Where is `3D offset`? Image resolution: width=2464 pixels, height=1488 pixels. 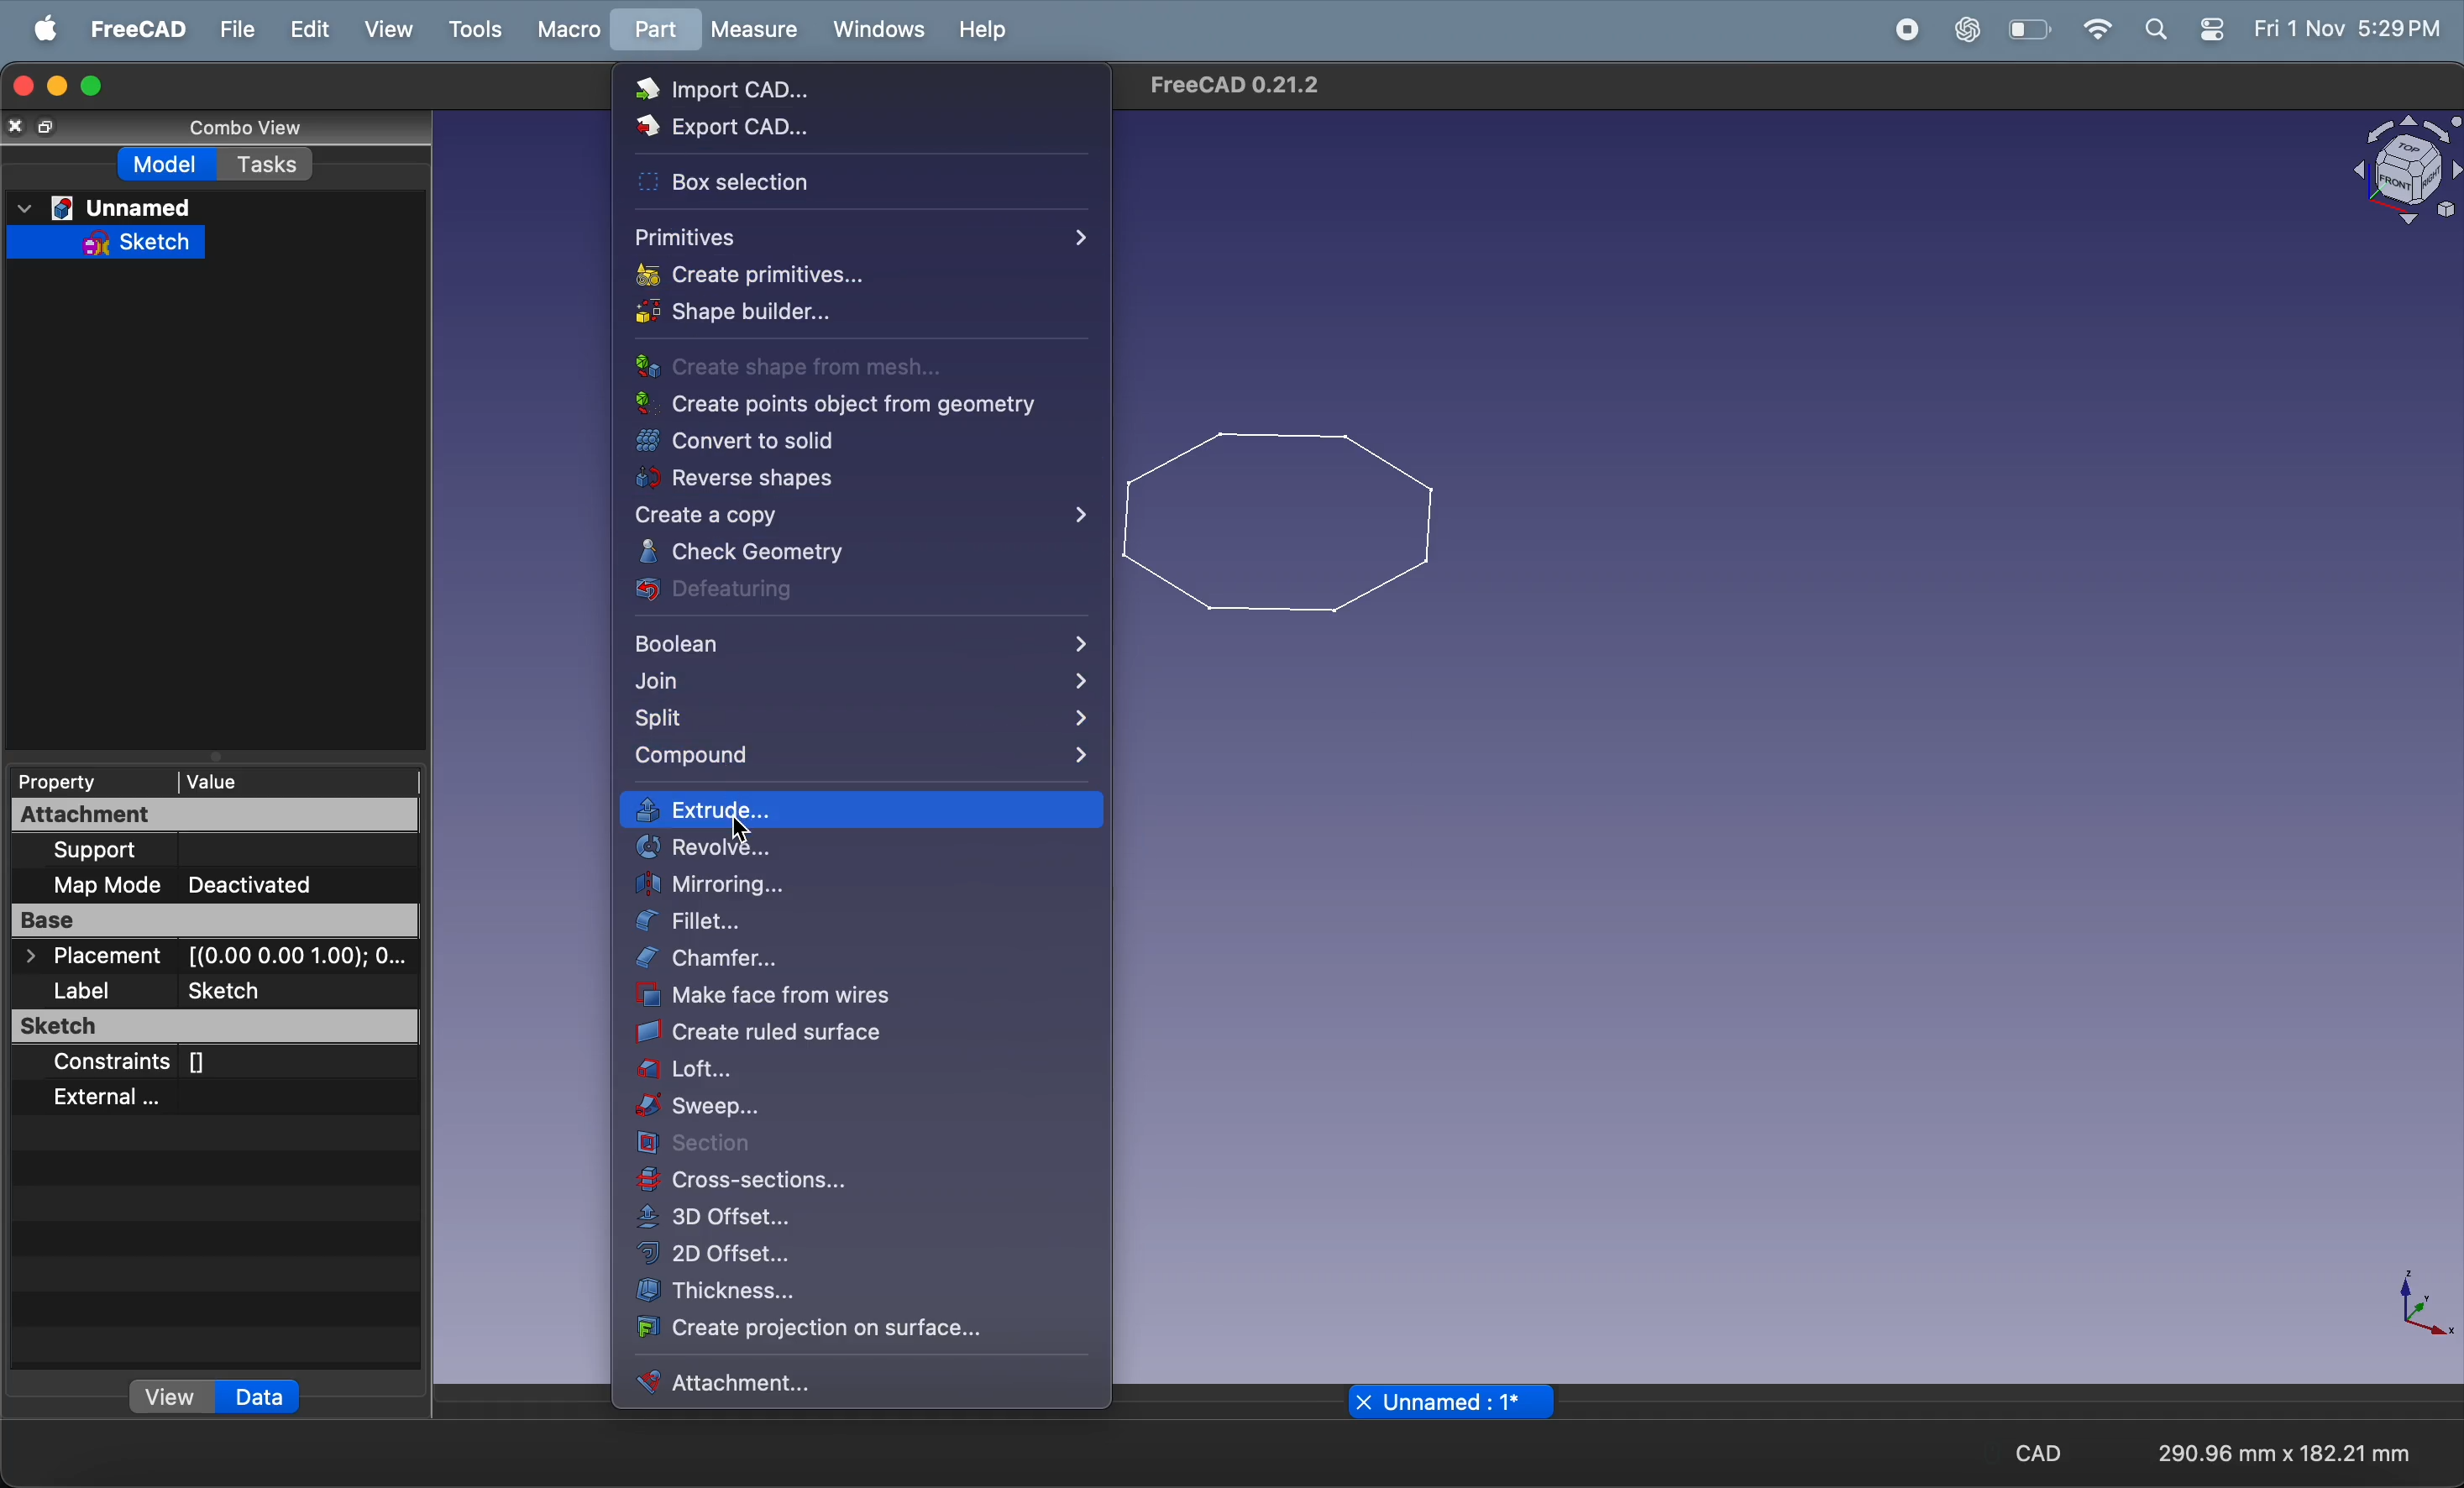
3D offset is located at coordinates (868, 1220).